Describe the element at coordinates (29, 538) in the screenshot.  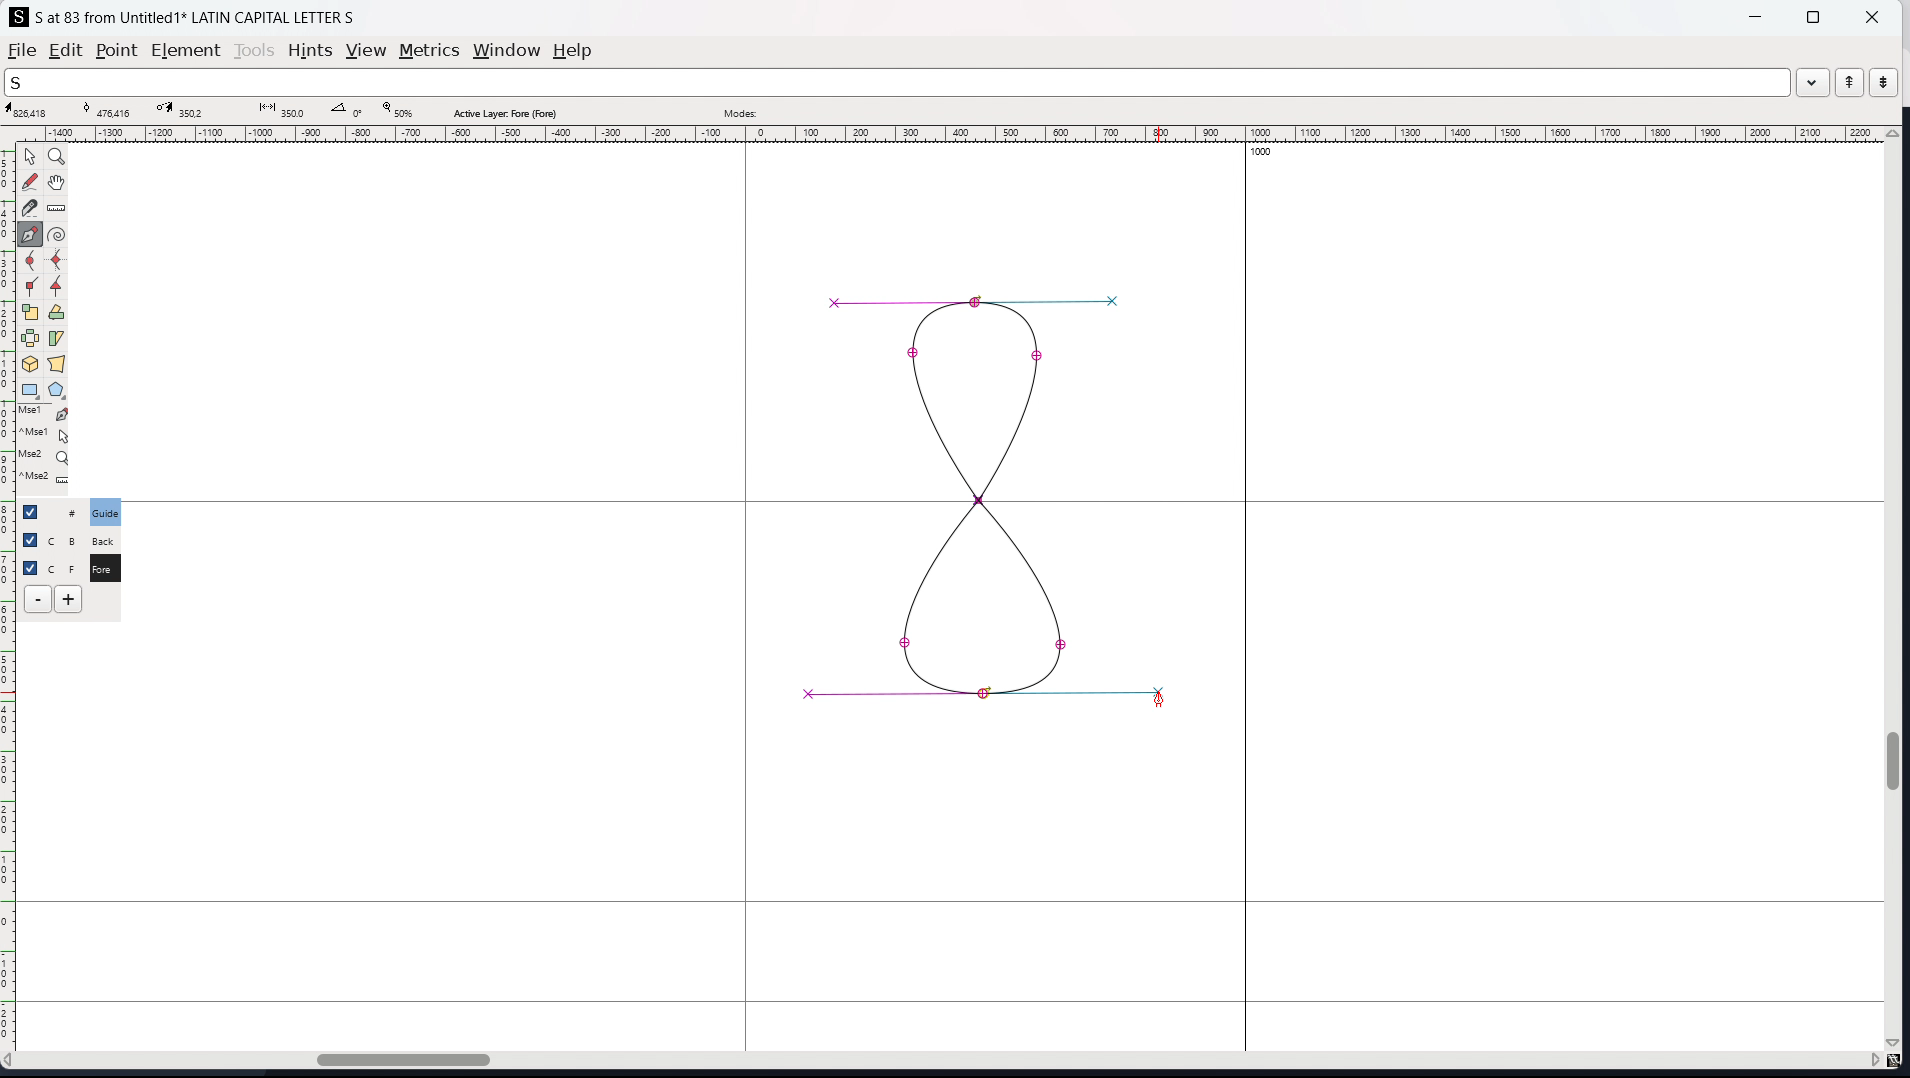
I see `checkbox` at that location.